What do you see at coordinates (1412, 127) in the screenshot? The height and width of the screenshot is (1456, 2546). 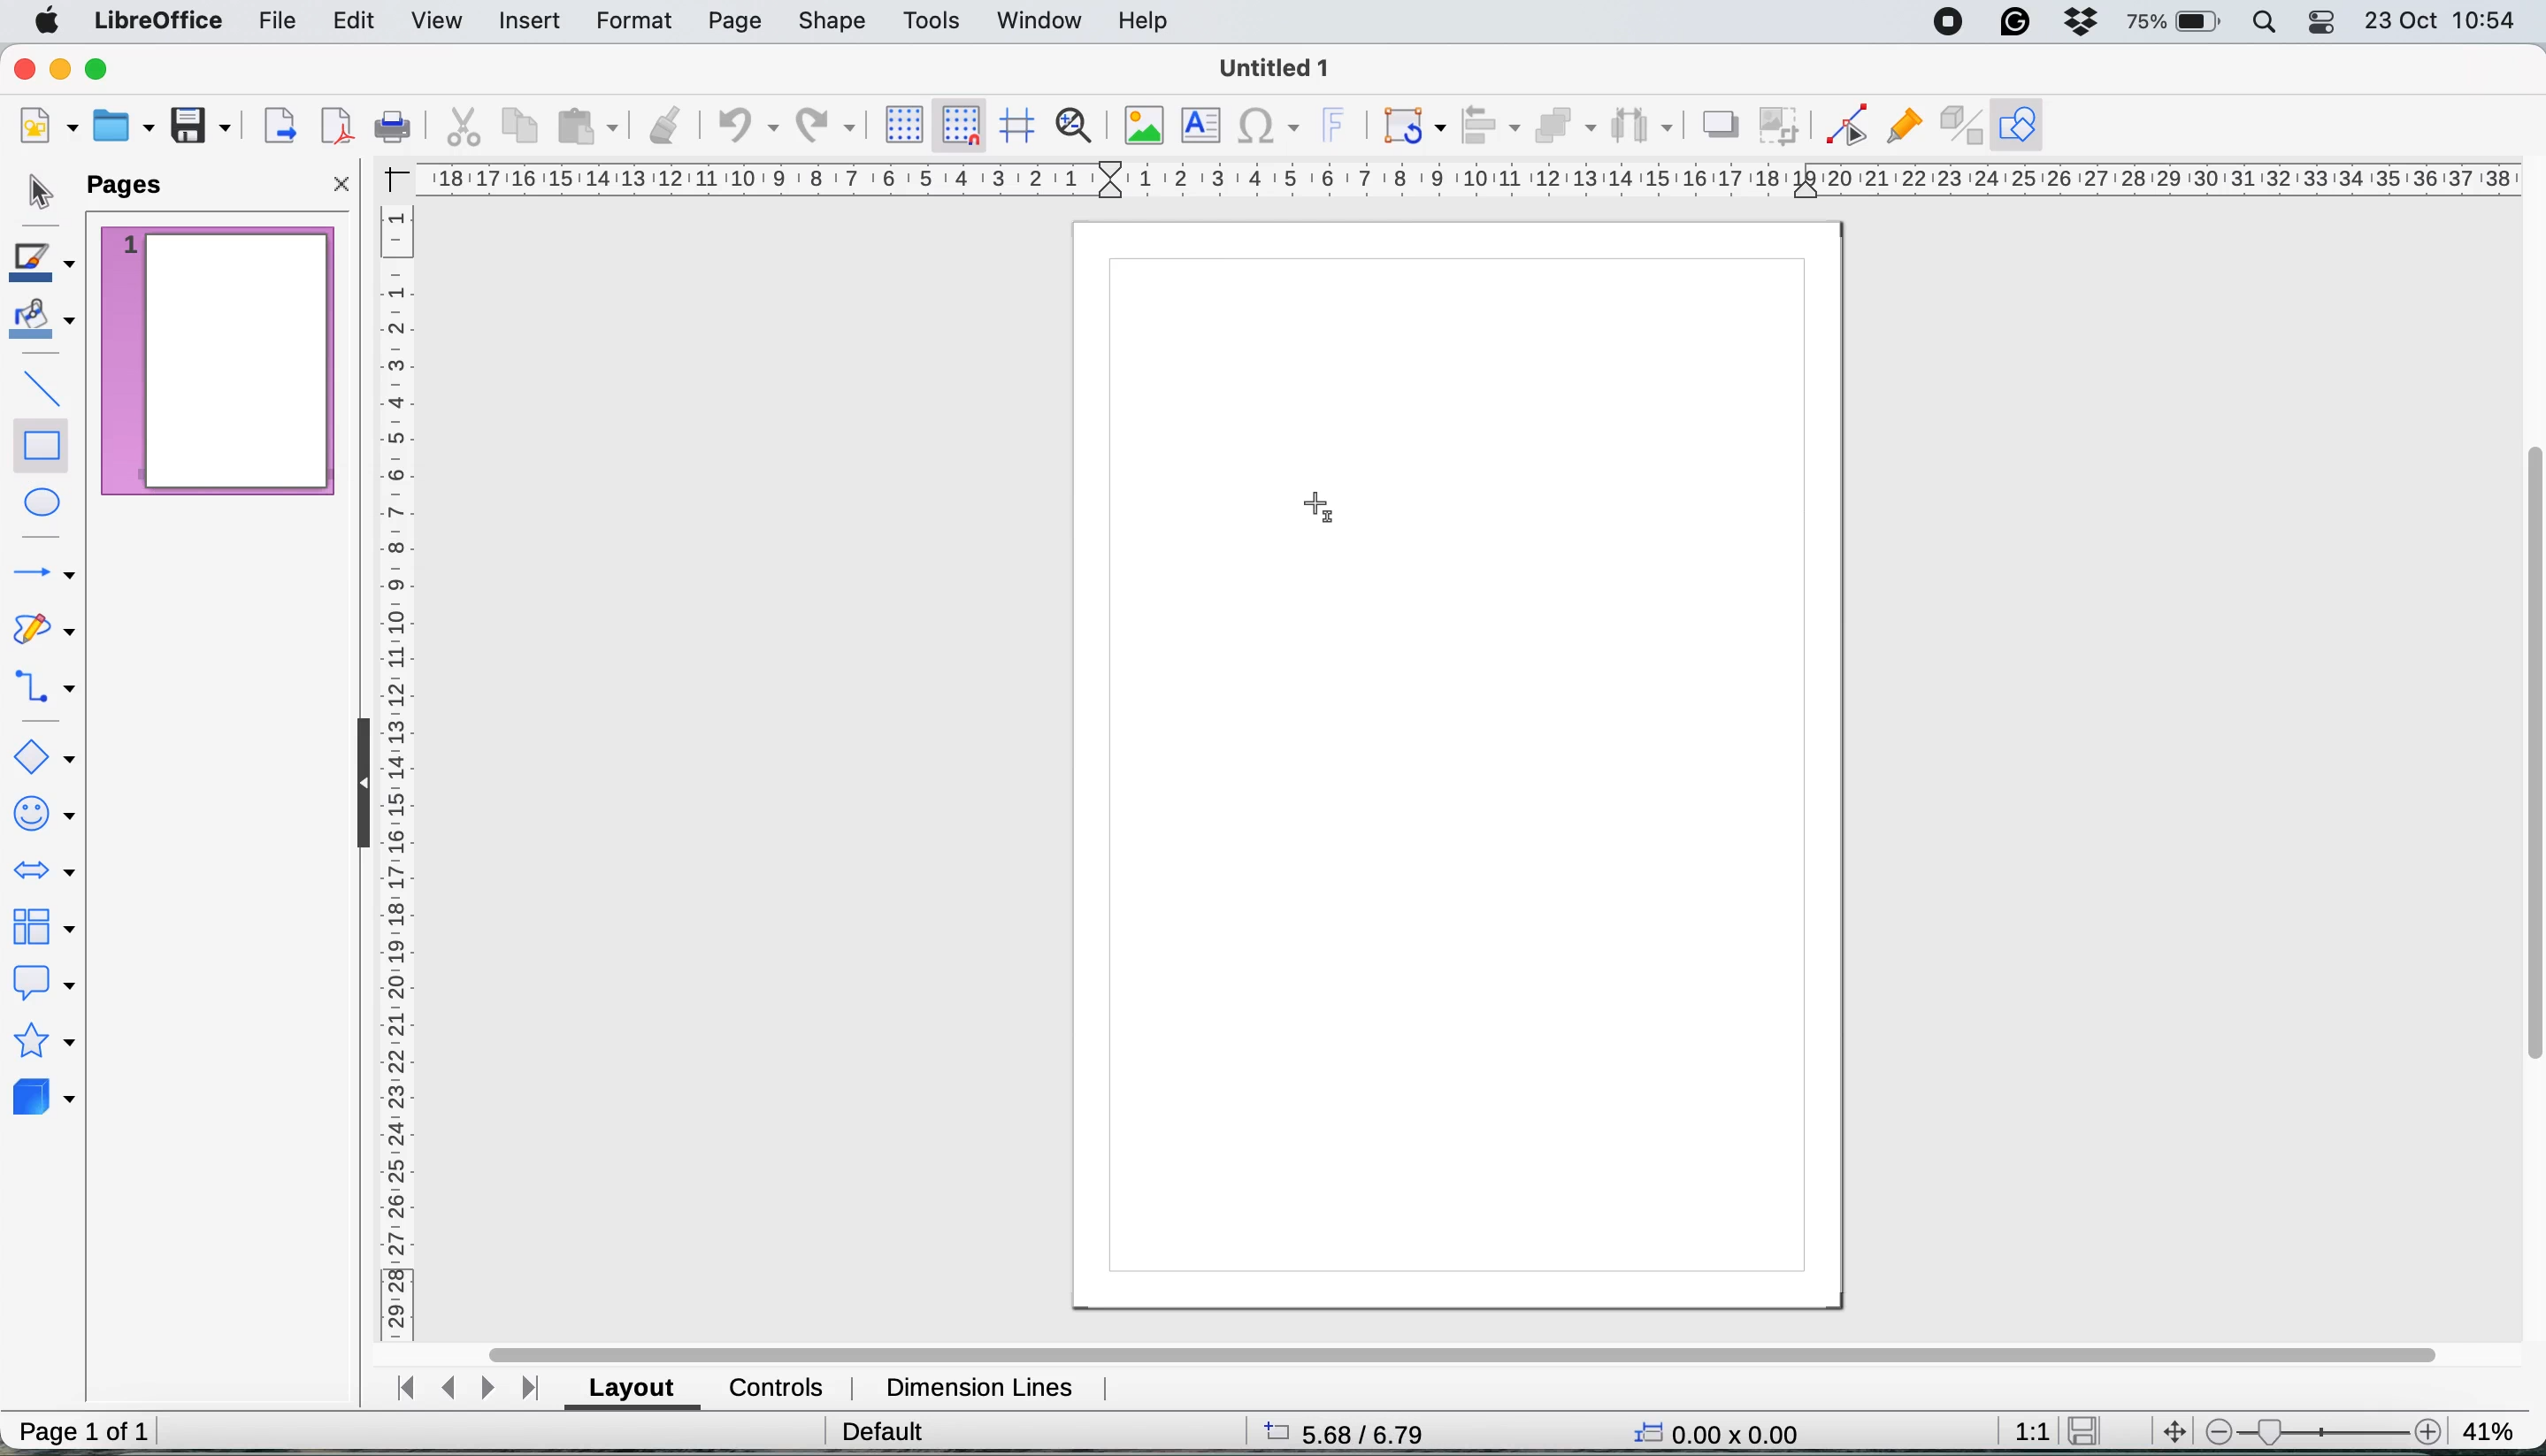 I see `transformations` at bounding box center [1412, 127].